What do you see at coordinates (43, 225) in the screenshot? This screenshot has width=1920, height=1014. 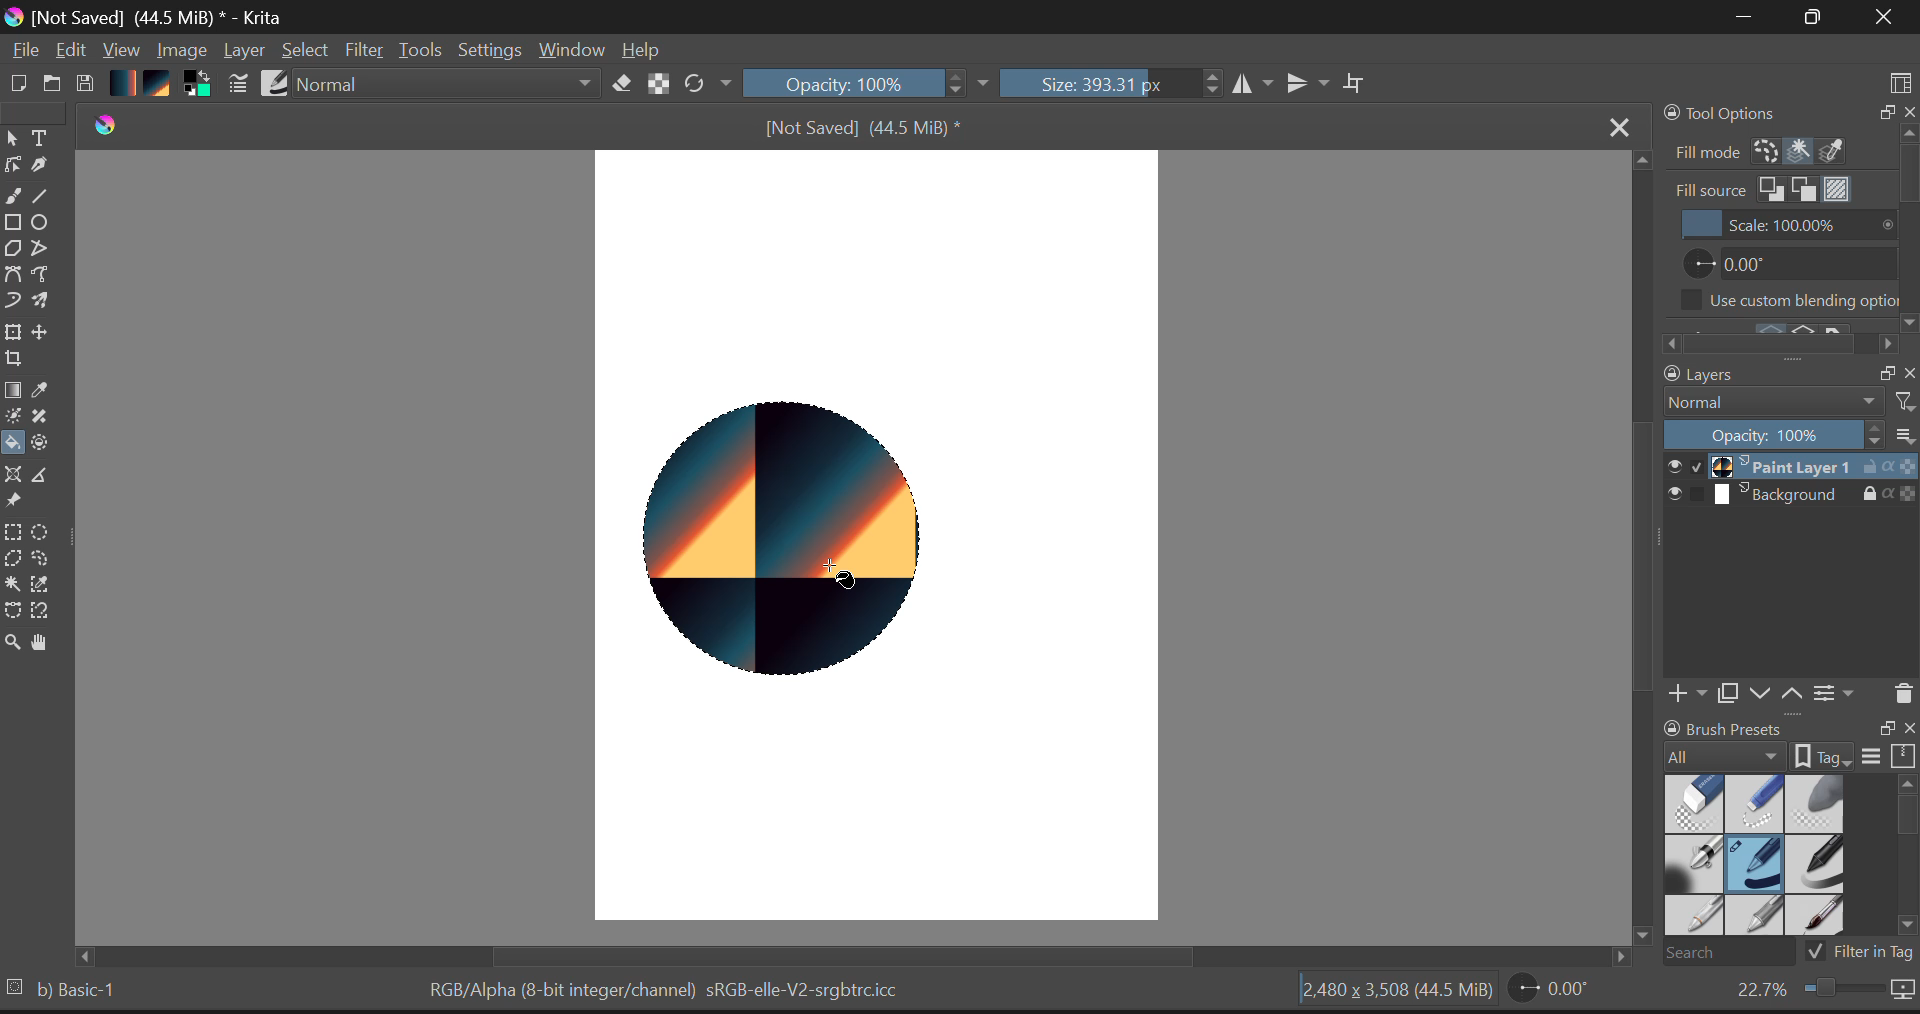 I see `Elipses` at bounding box center [43, 225].